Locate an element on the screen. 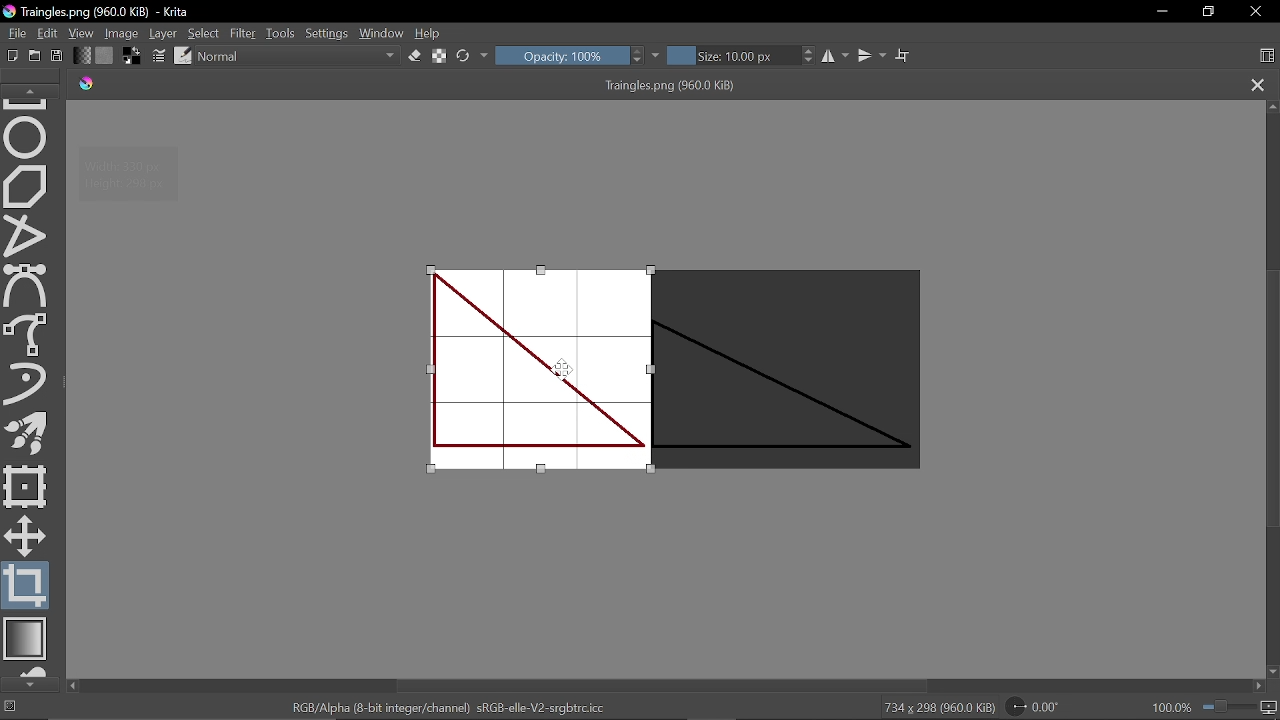 The height and width of the screenshot is (720, 1280). Foreground color is located at coordinates (133, 55).